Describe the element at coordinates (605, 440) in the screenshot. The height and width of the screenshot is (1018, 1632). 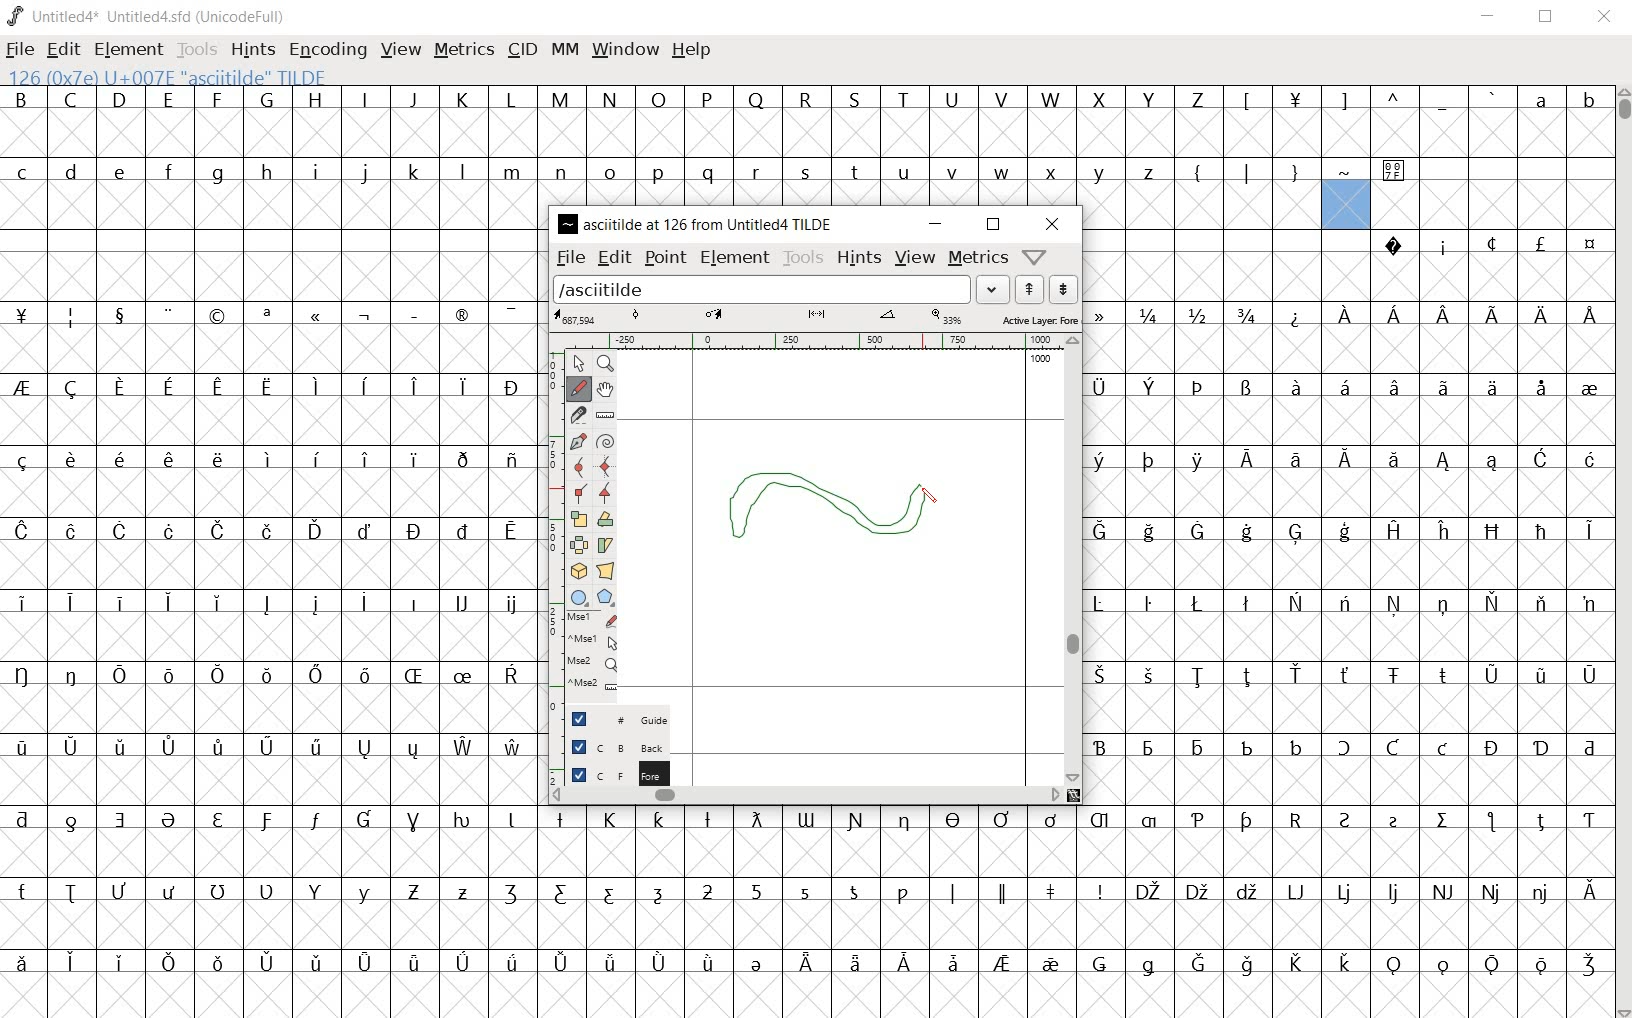
I see `change whether spiro is active or not` at that location.